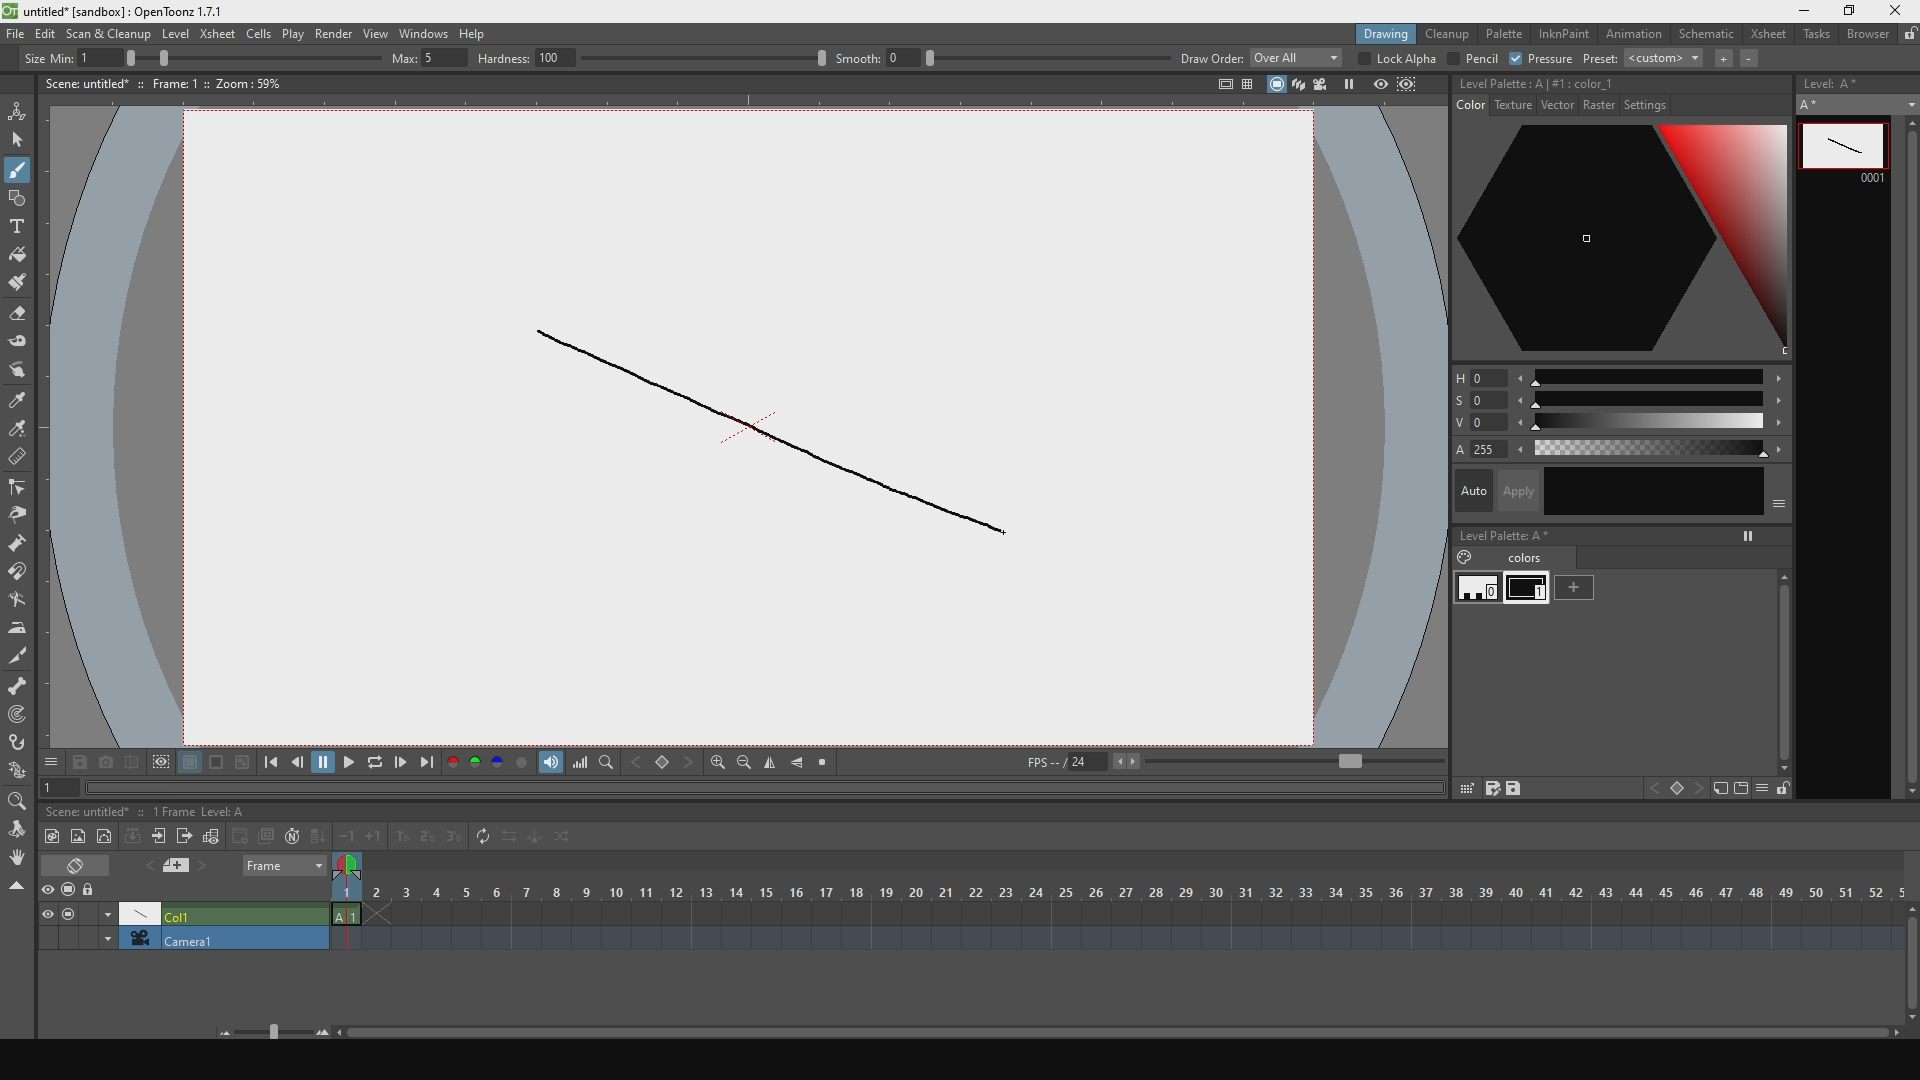 This screenshot has height=1080, width=1920. Describe the element at coordinates (1842, 155) in the screenshot. I see `line` at that location.